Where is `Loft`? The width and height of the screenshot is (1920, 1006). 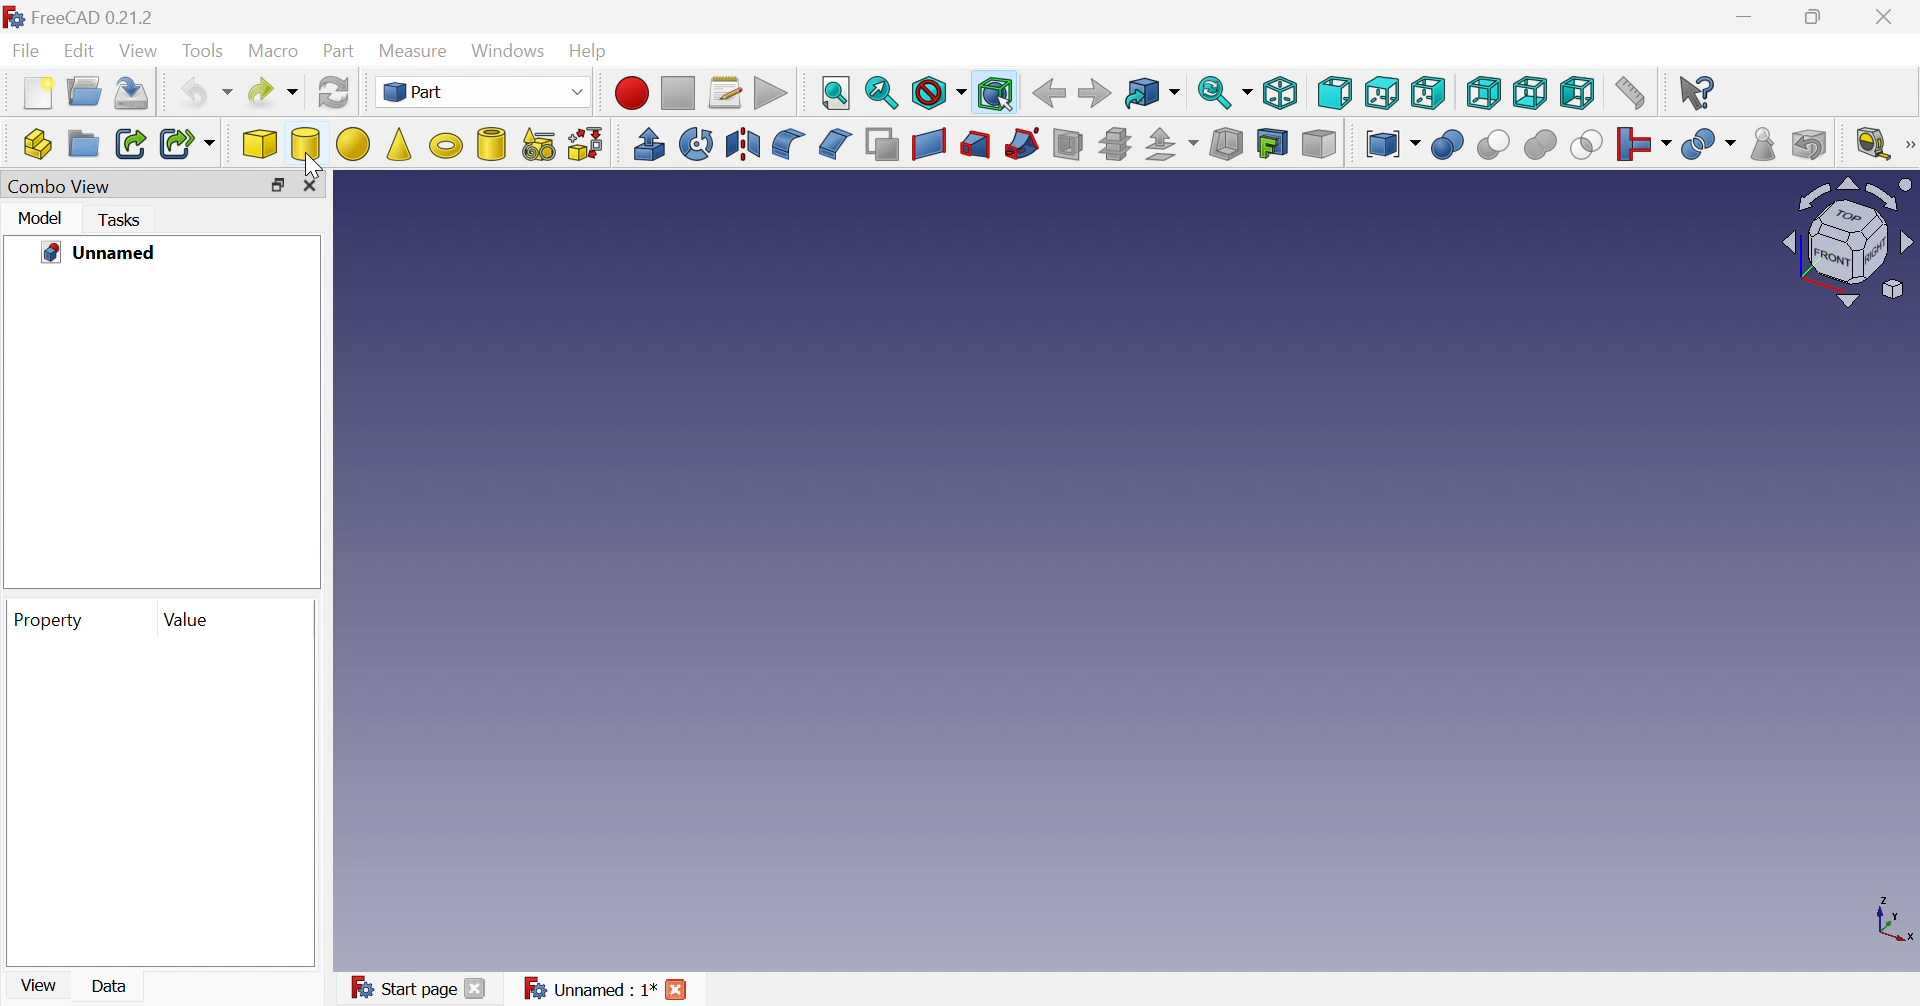 Loft is located at coordinates (973, 147).